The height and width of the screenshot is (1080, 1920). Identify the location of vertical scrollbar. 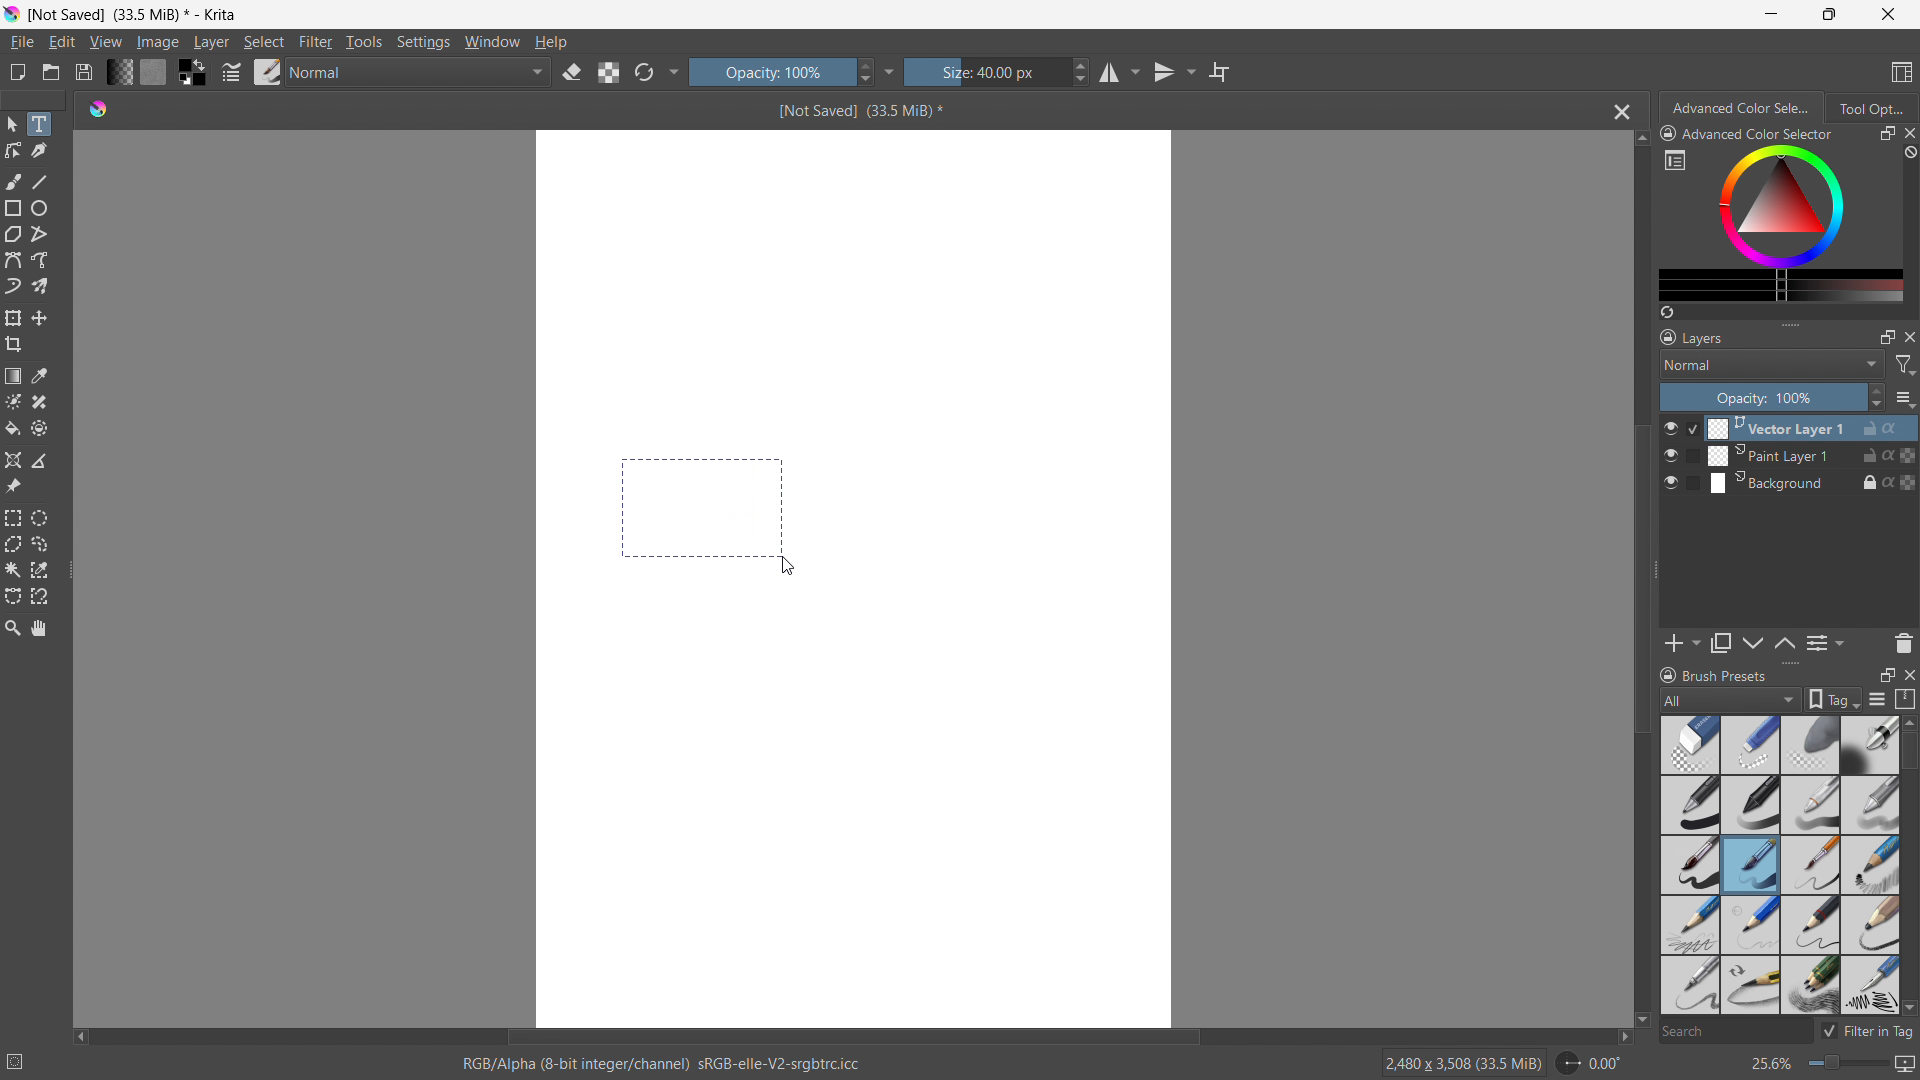
(1636, 579).